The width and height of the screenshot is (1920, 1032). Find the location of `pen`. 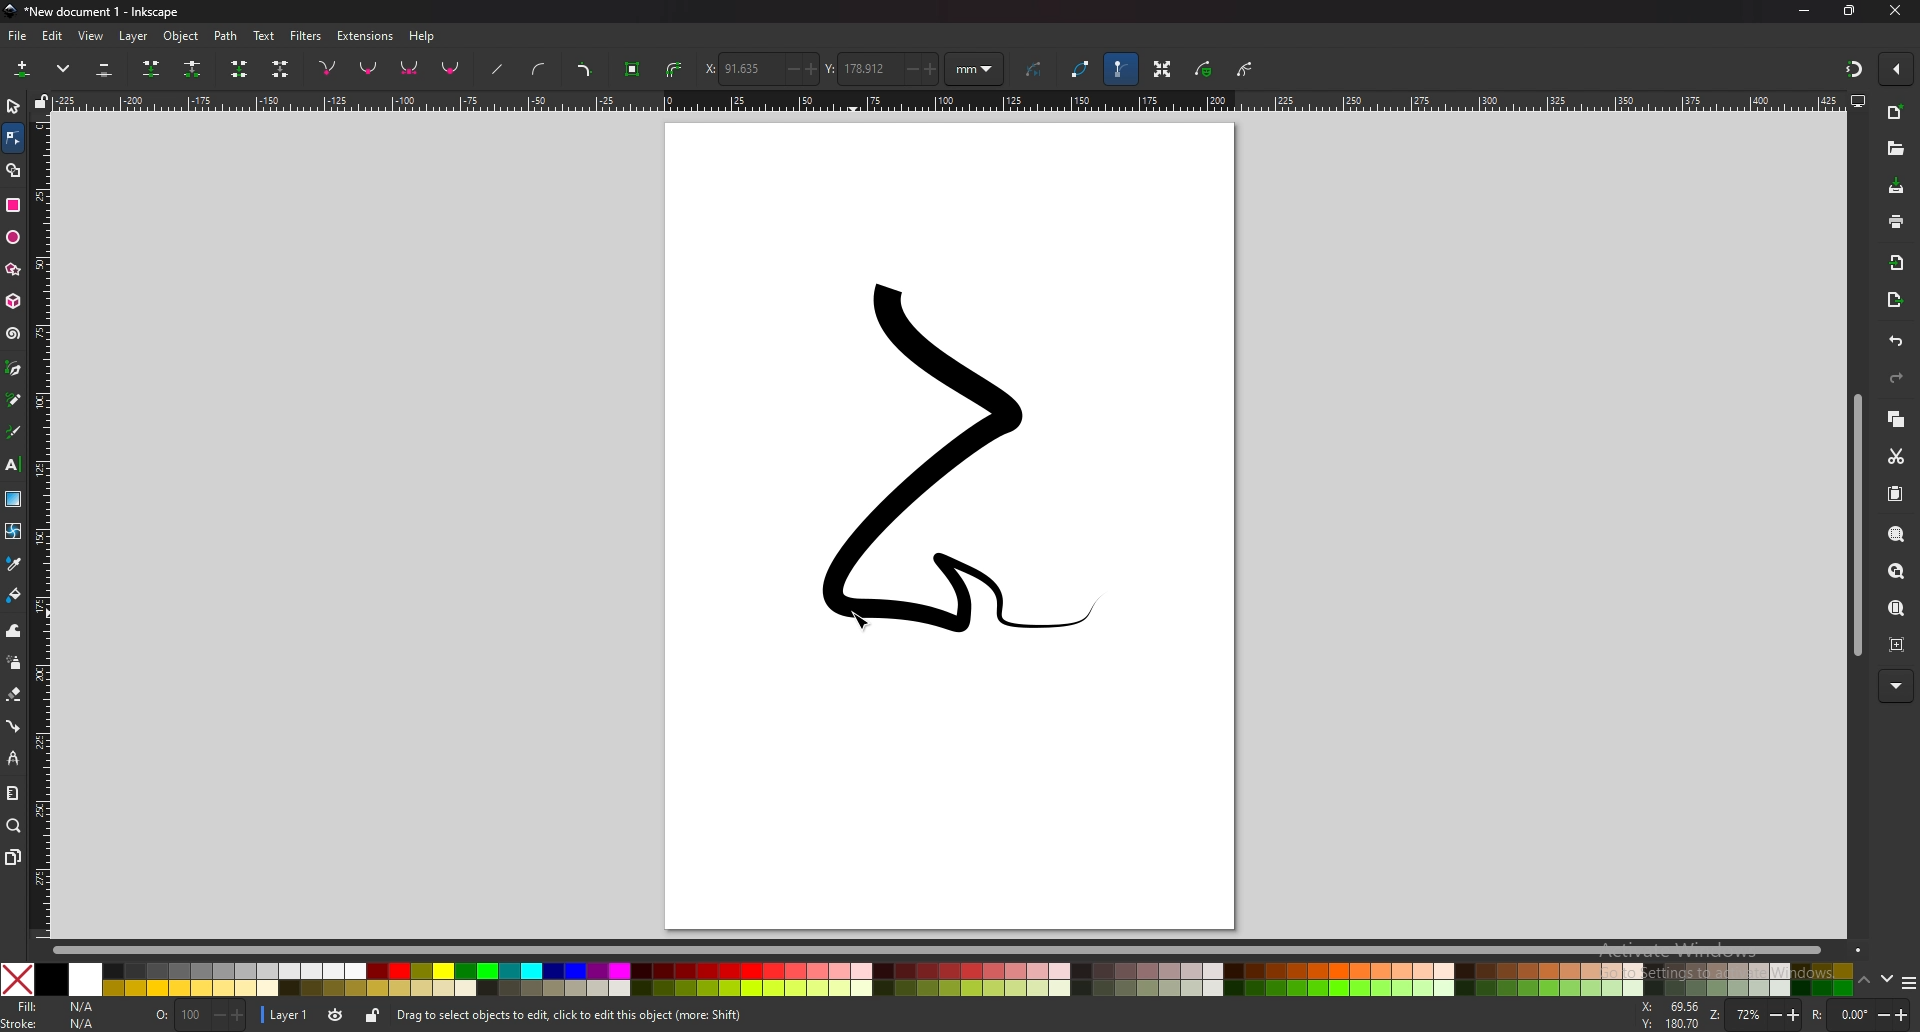

pen is located at coordinates (15, 367).